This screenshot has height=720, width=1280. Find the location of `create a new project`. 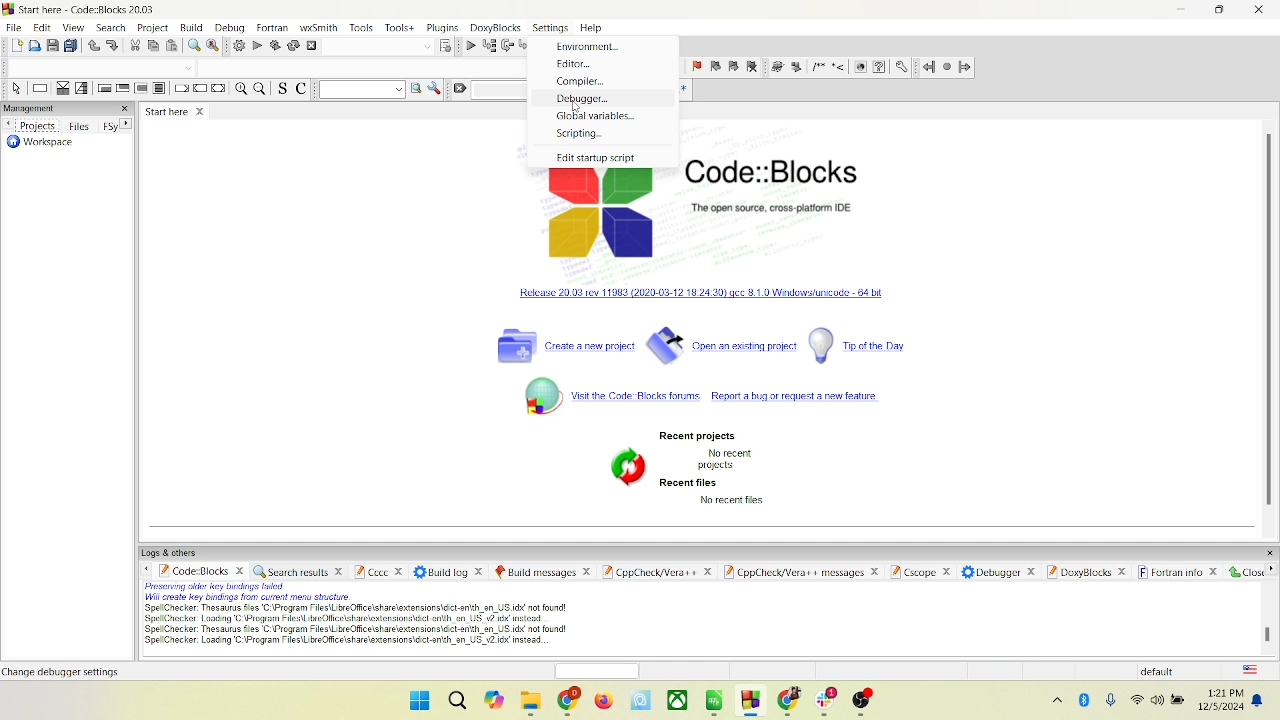

create a new project is located at coordinates (563, 345).